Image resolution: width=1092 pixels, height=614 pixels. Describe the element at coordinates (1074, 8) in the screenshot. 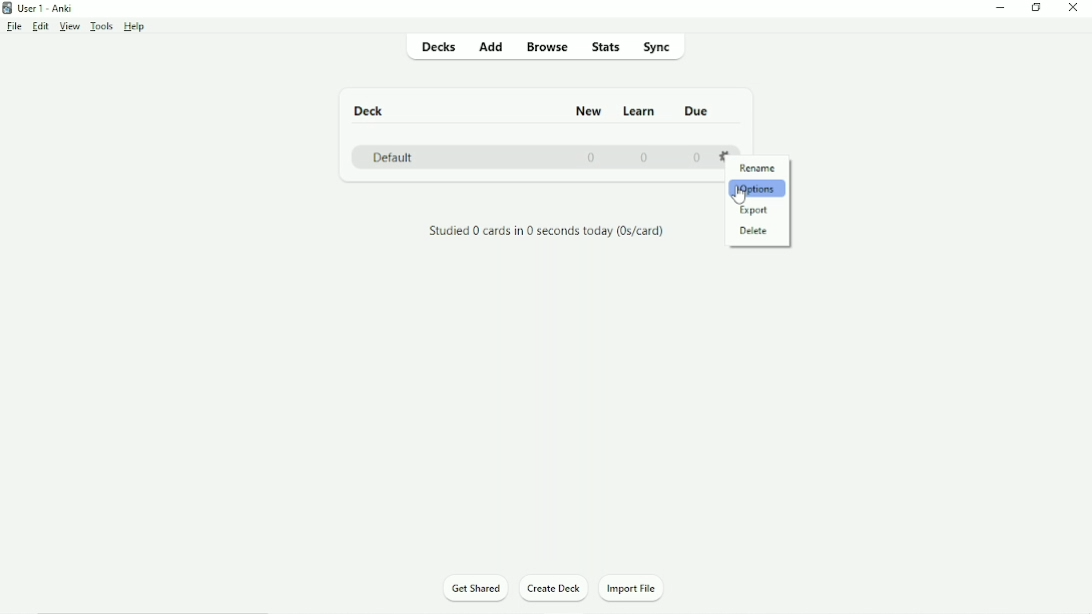

I see `Close` at that location.